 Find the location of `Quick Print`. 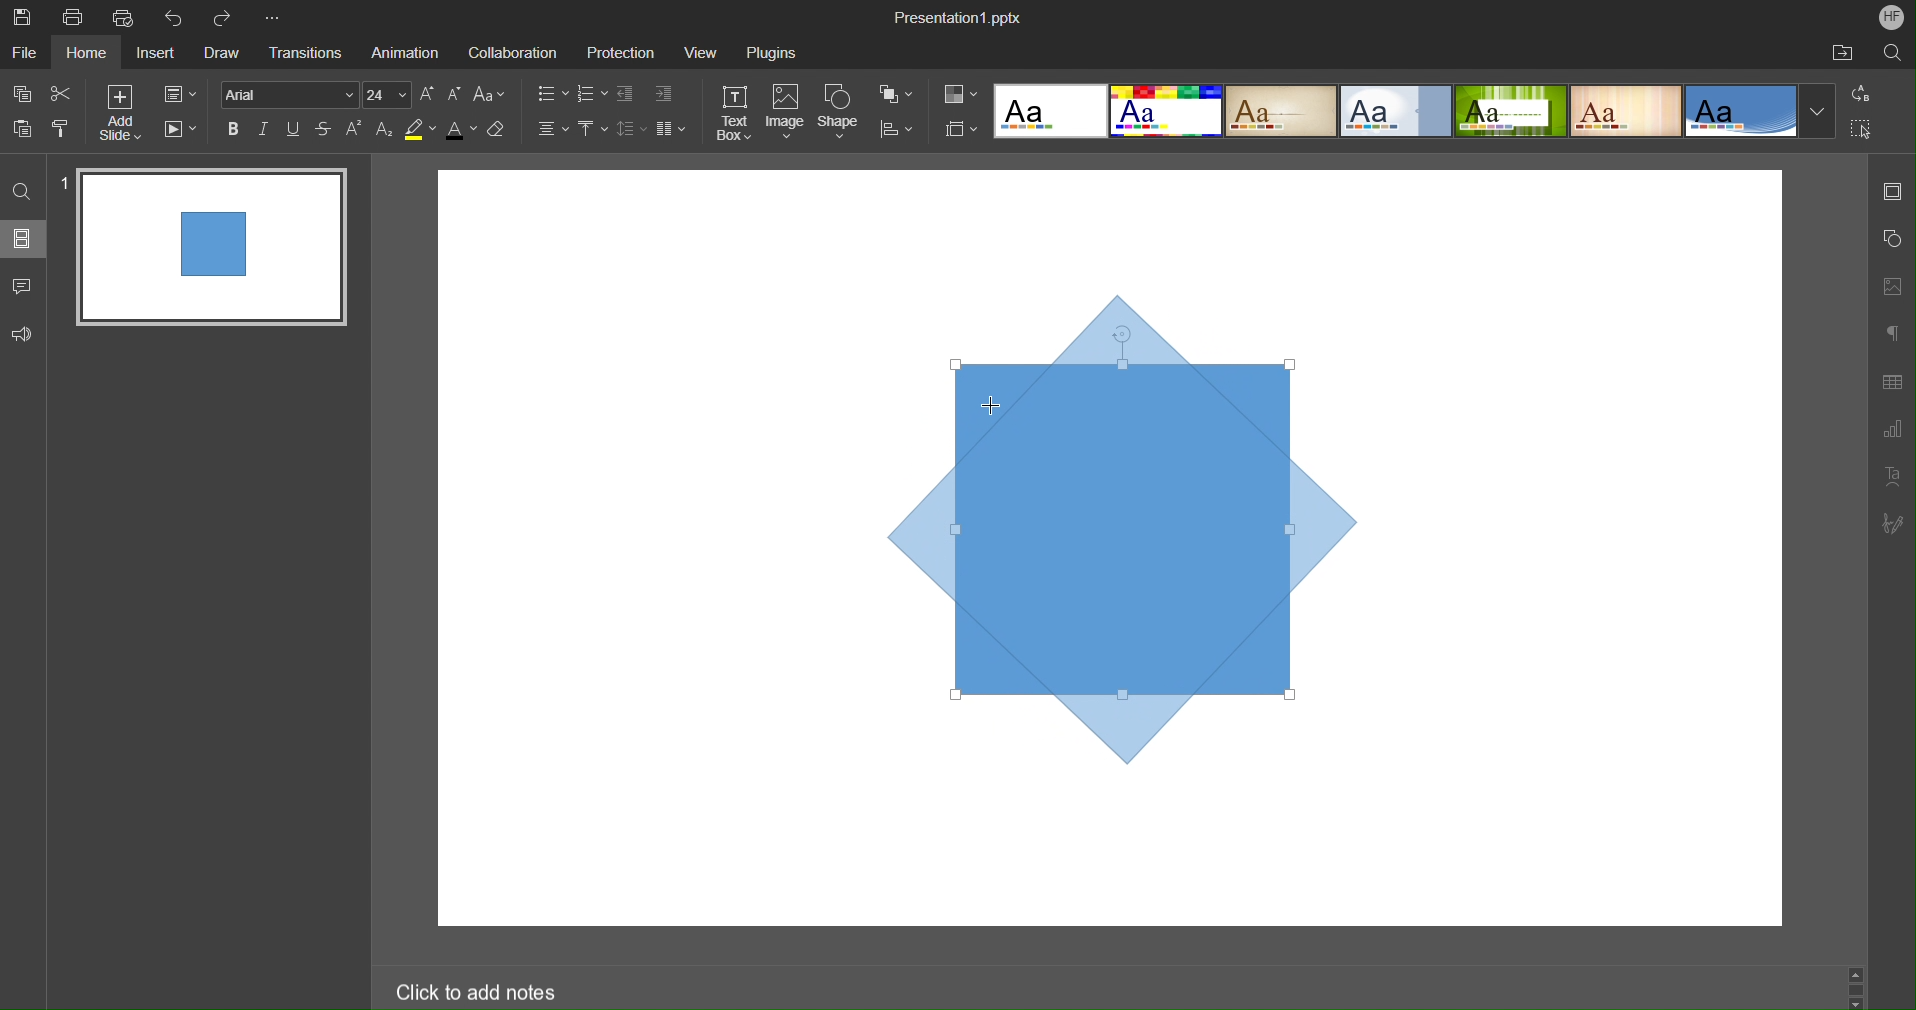

Quick Print is located at coordinates (123, 15).